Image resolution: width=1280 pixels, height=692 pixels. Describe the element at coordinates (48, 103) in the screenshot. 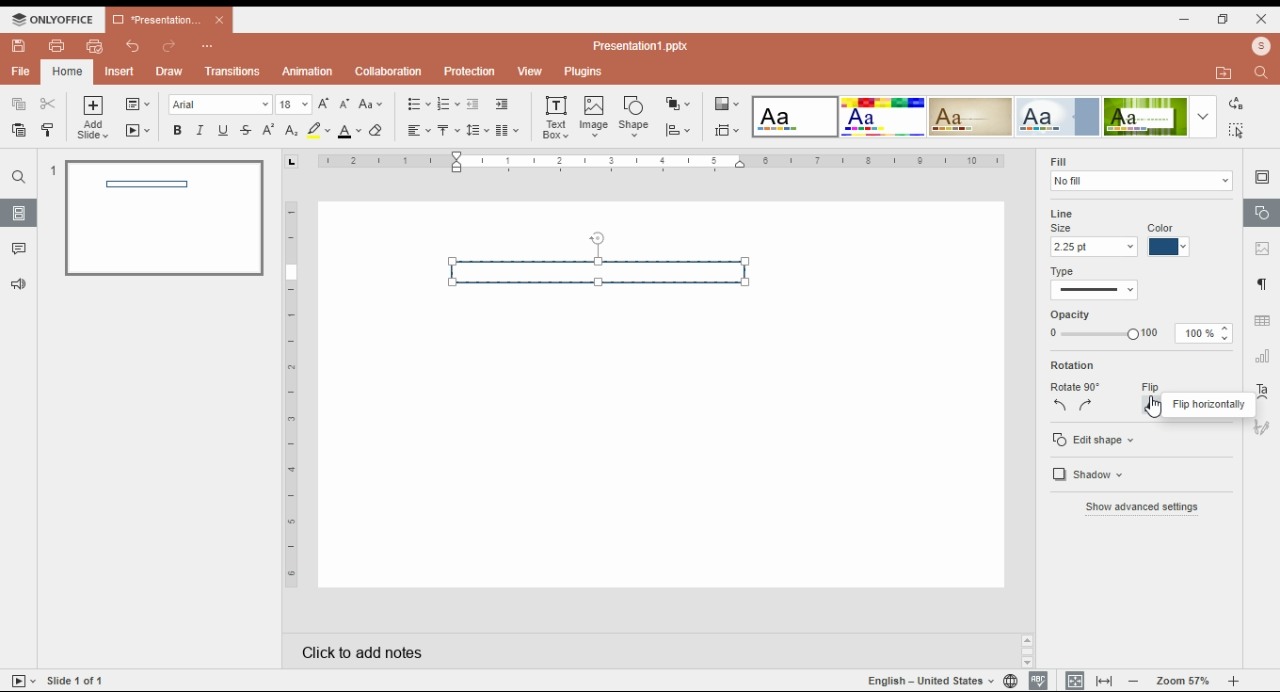

I see `cut` at that location.